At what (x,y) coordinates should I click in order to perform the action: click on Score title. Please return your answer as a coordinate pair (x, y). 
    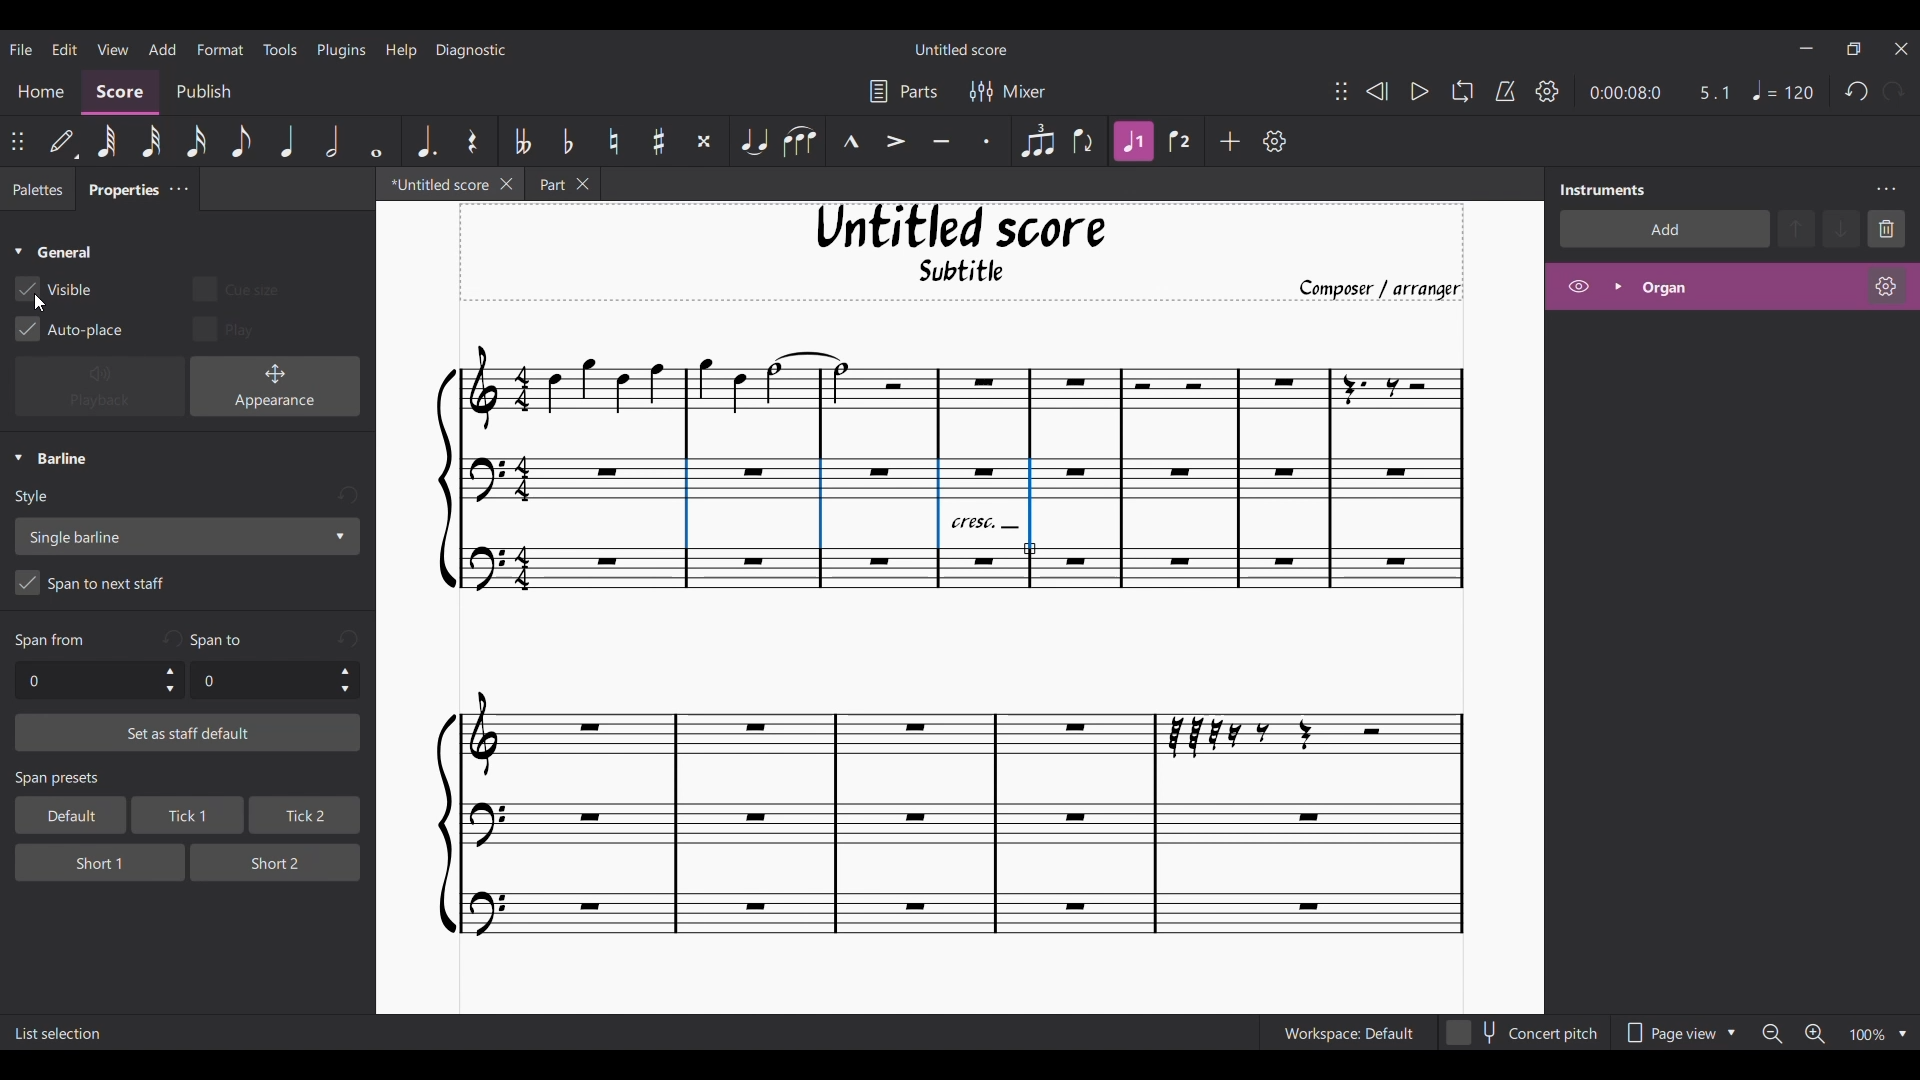
    Looking at the image, I should click on (960, 49).